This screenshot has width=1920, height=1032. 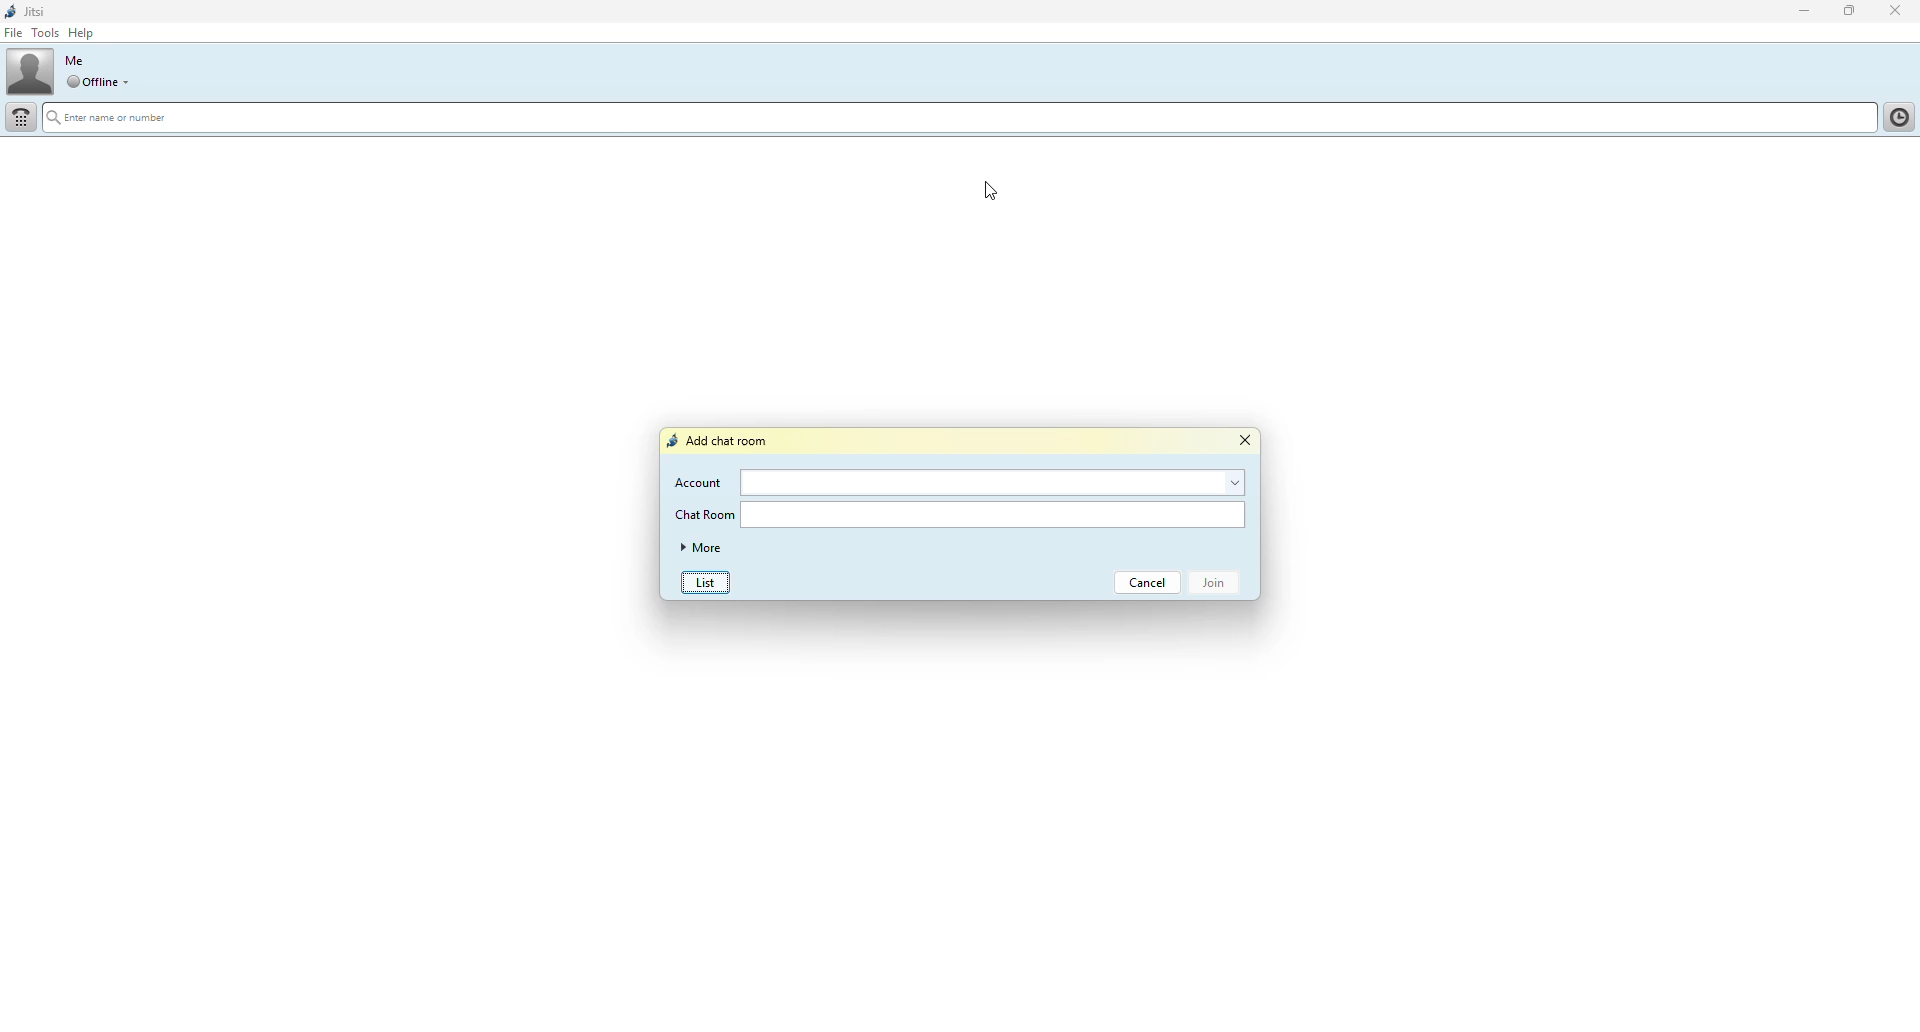 What do you see at coordinates (700, 548) in the screenshot?
I see `more` at bounding box center [700, 548].